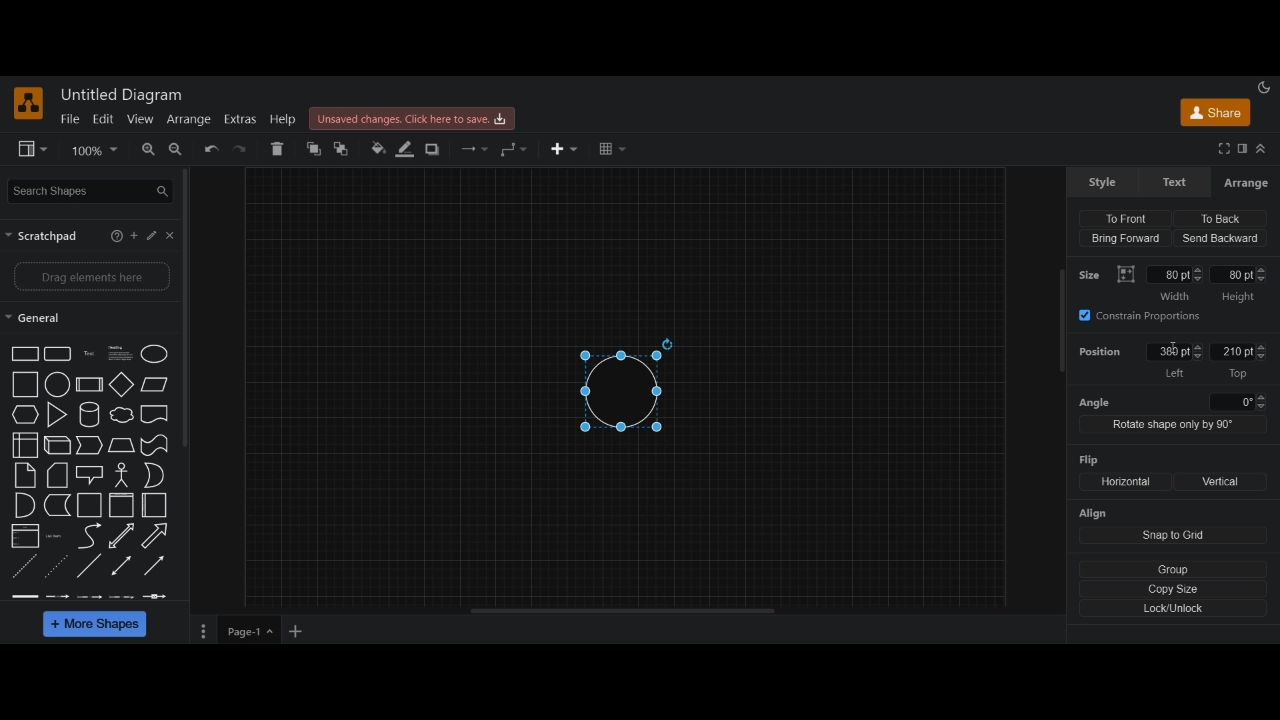  I want to click on Shape, so click(25, 446).